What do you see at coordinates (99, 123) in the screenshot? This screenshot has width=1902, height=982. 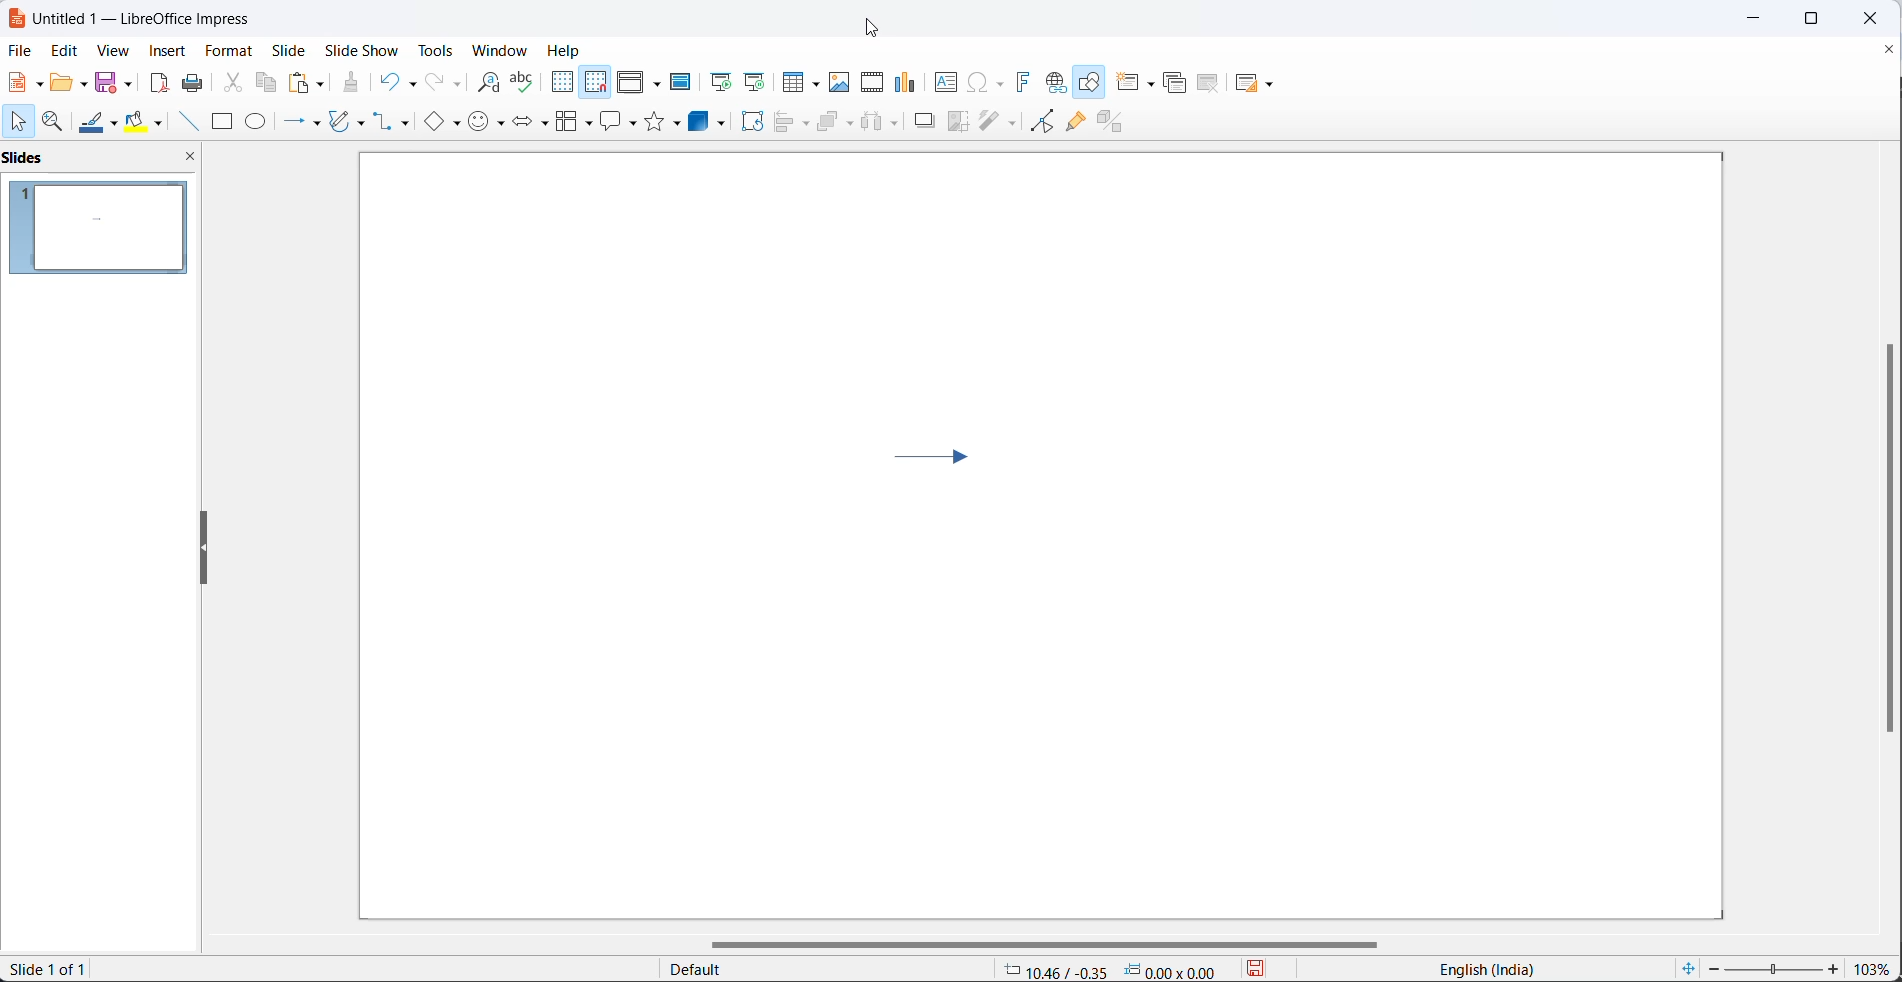 I see `line color` at bounding box center [99, 123].